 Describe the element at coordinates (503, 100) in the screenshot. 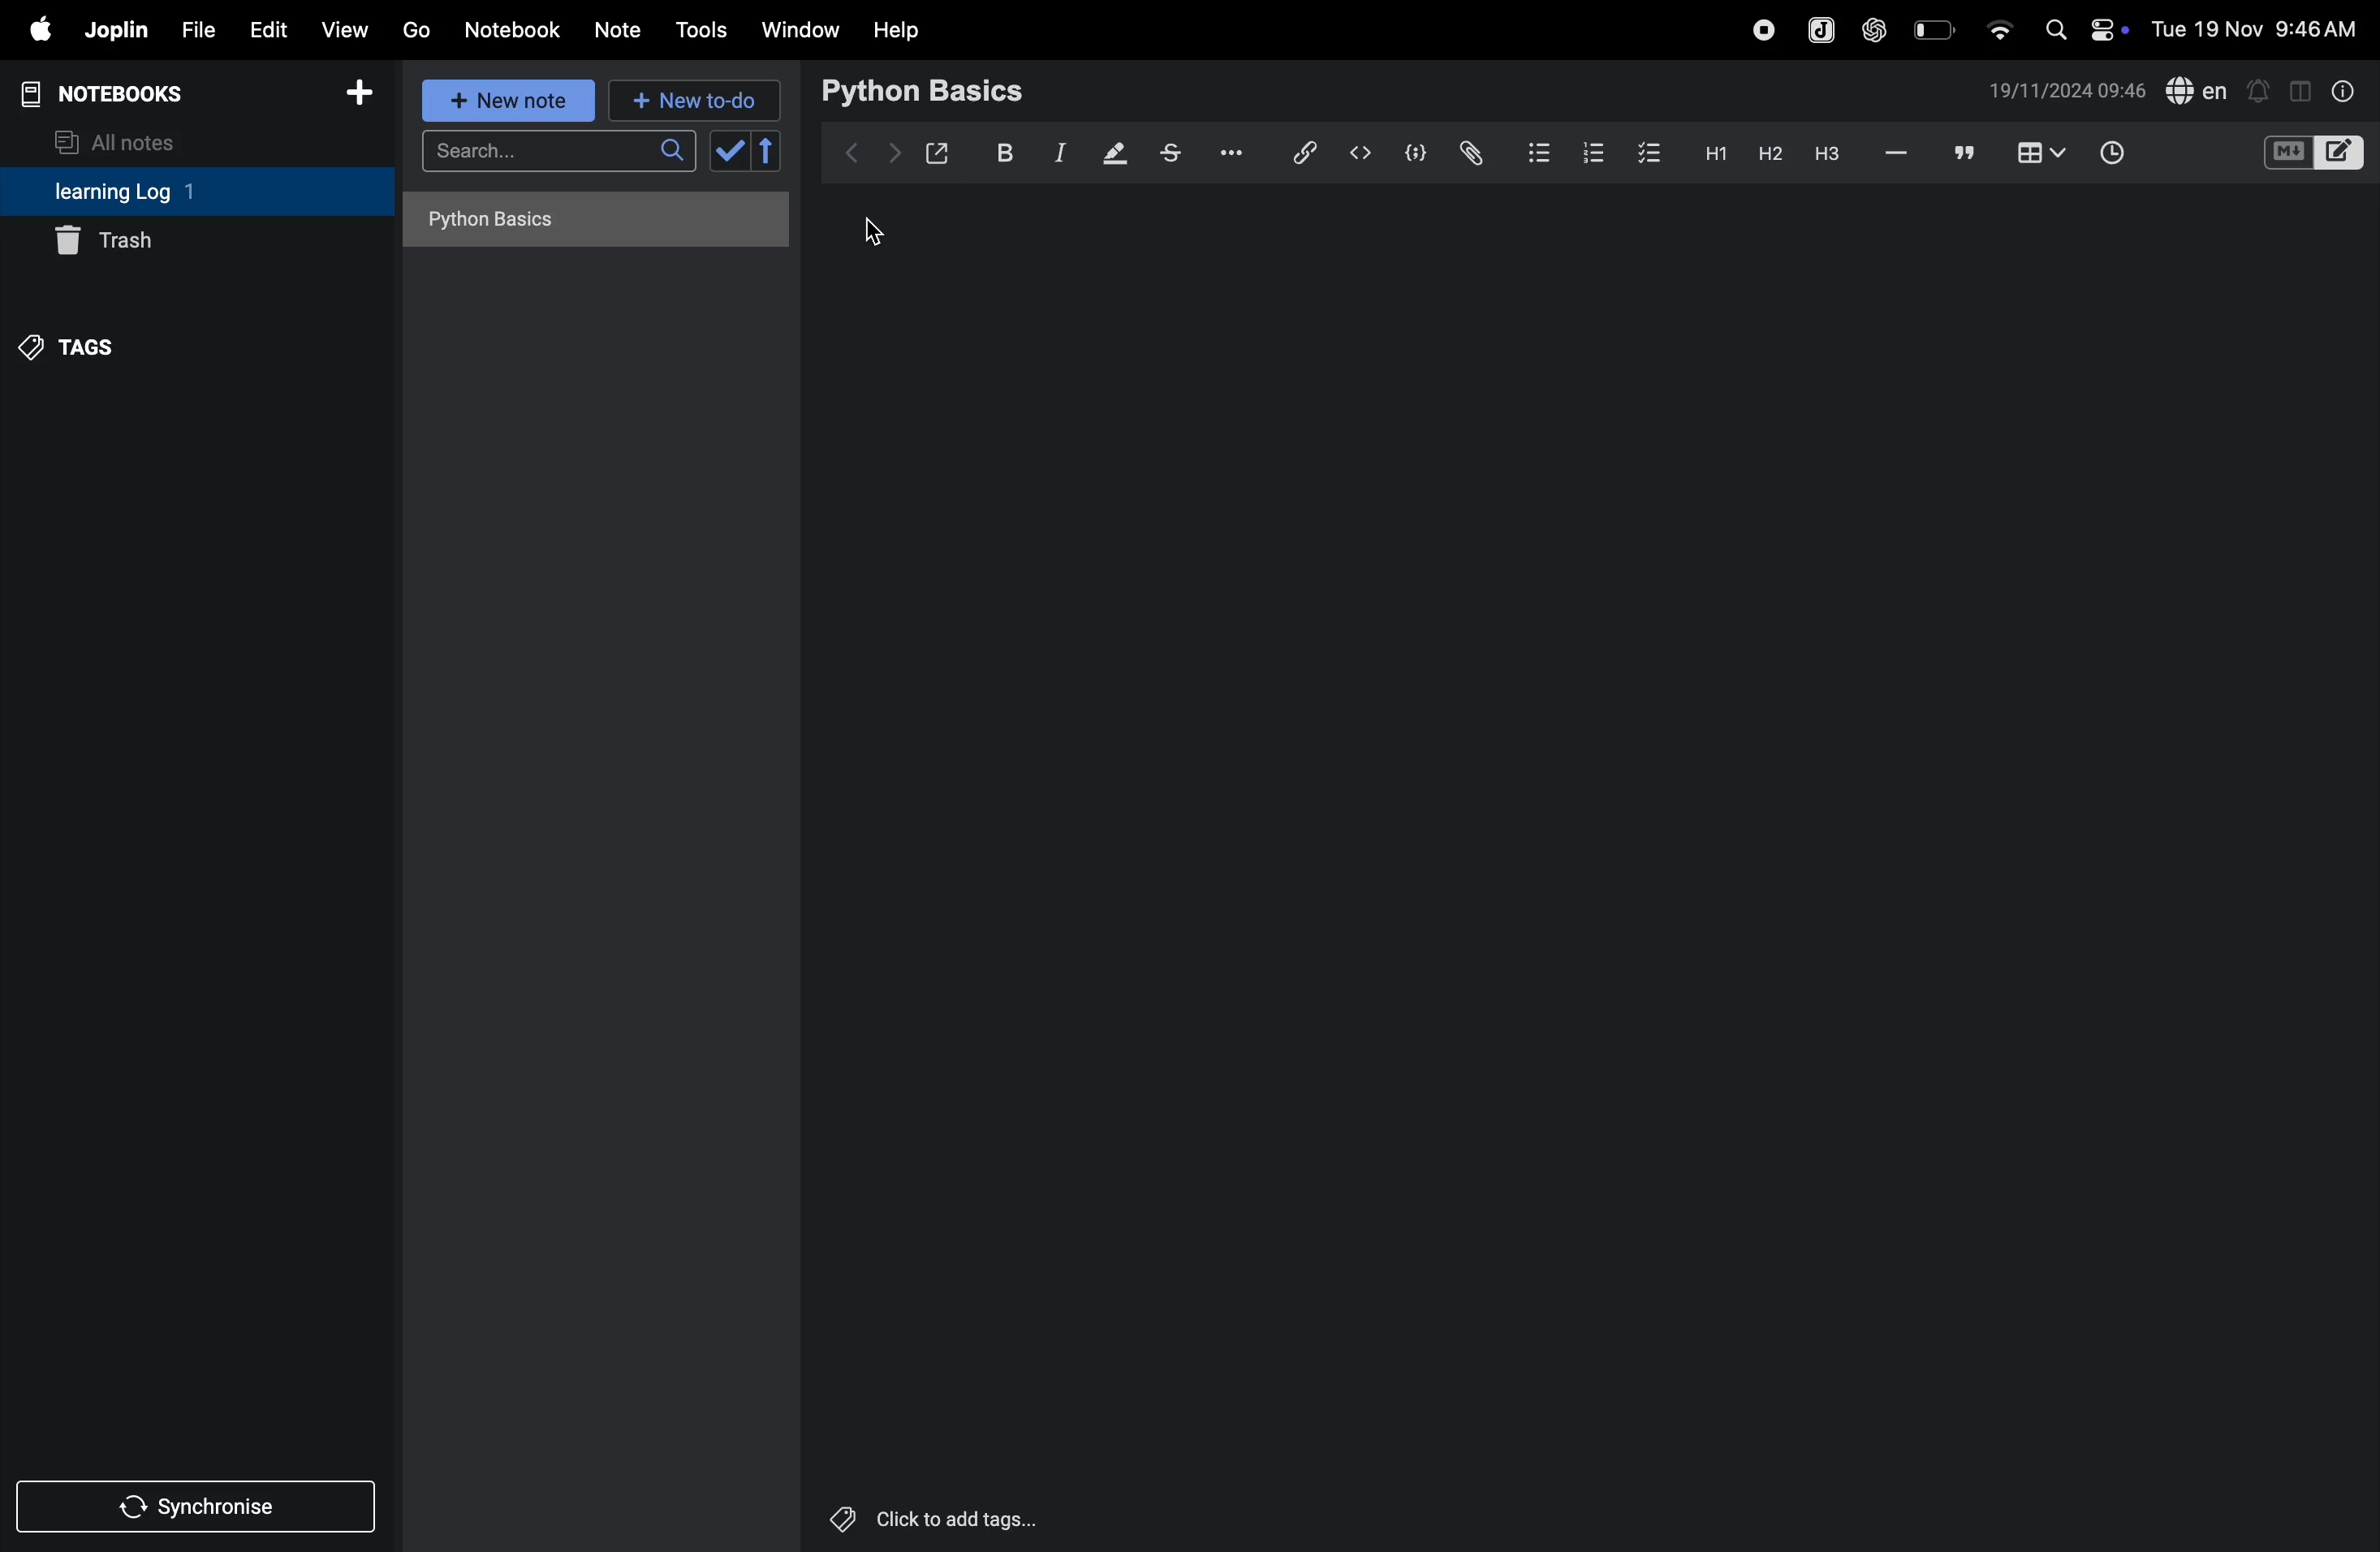

I see `new note` at that location.